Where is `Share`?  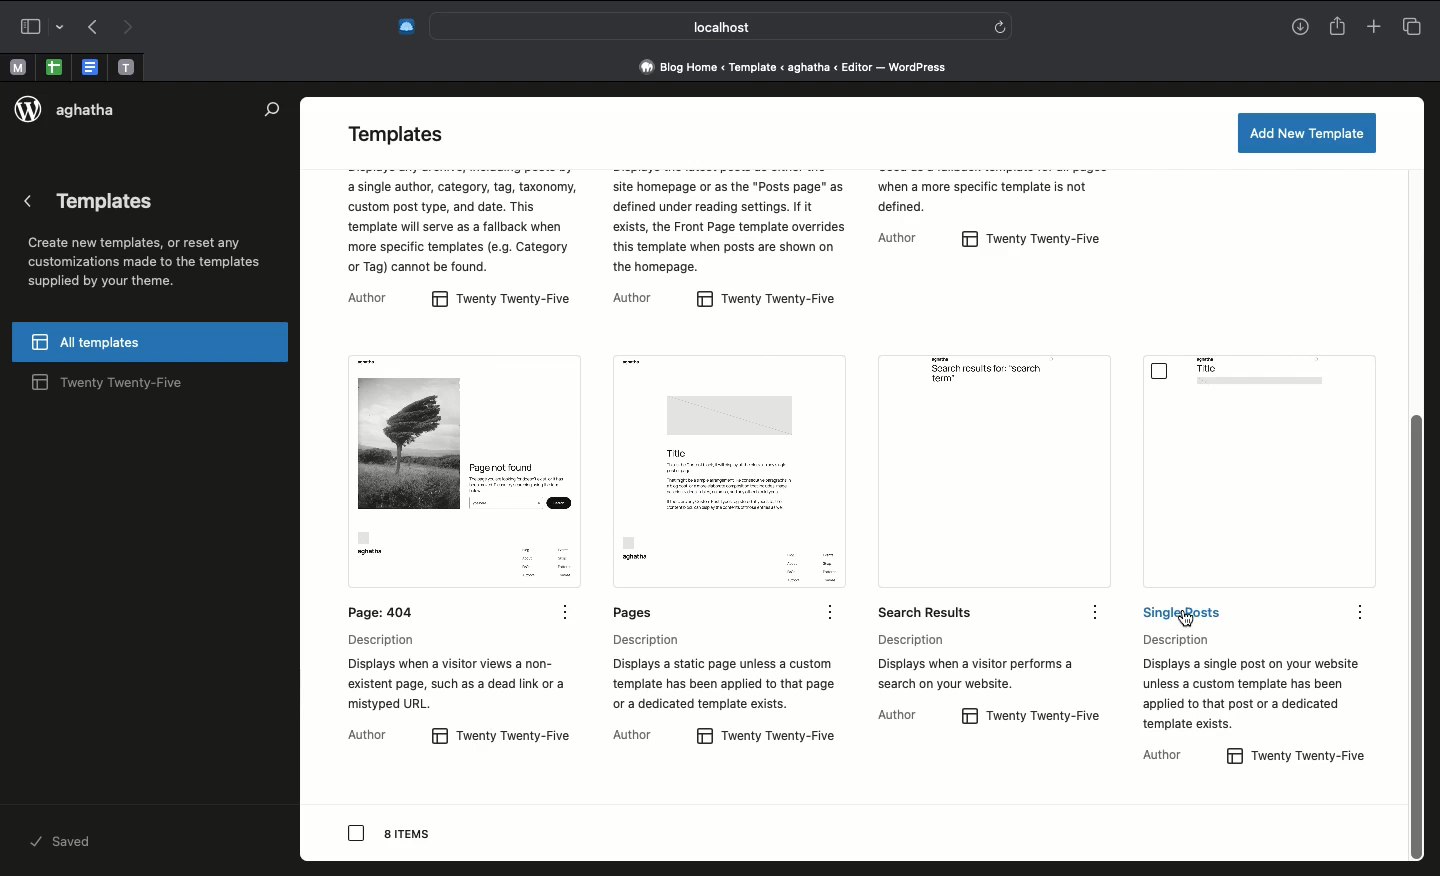 Share is located at coordinates (1337, 27).